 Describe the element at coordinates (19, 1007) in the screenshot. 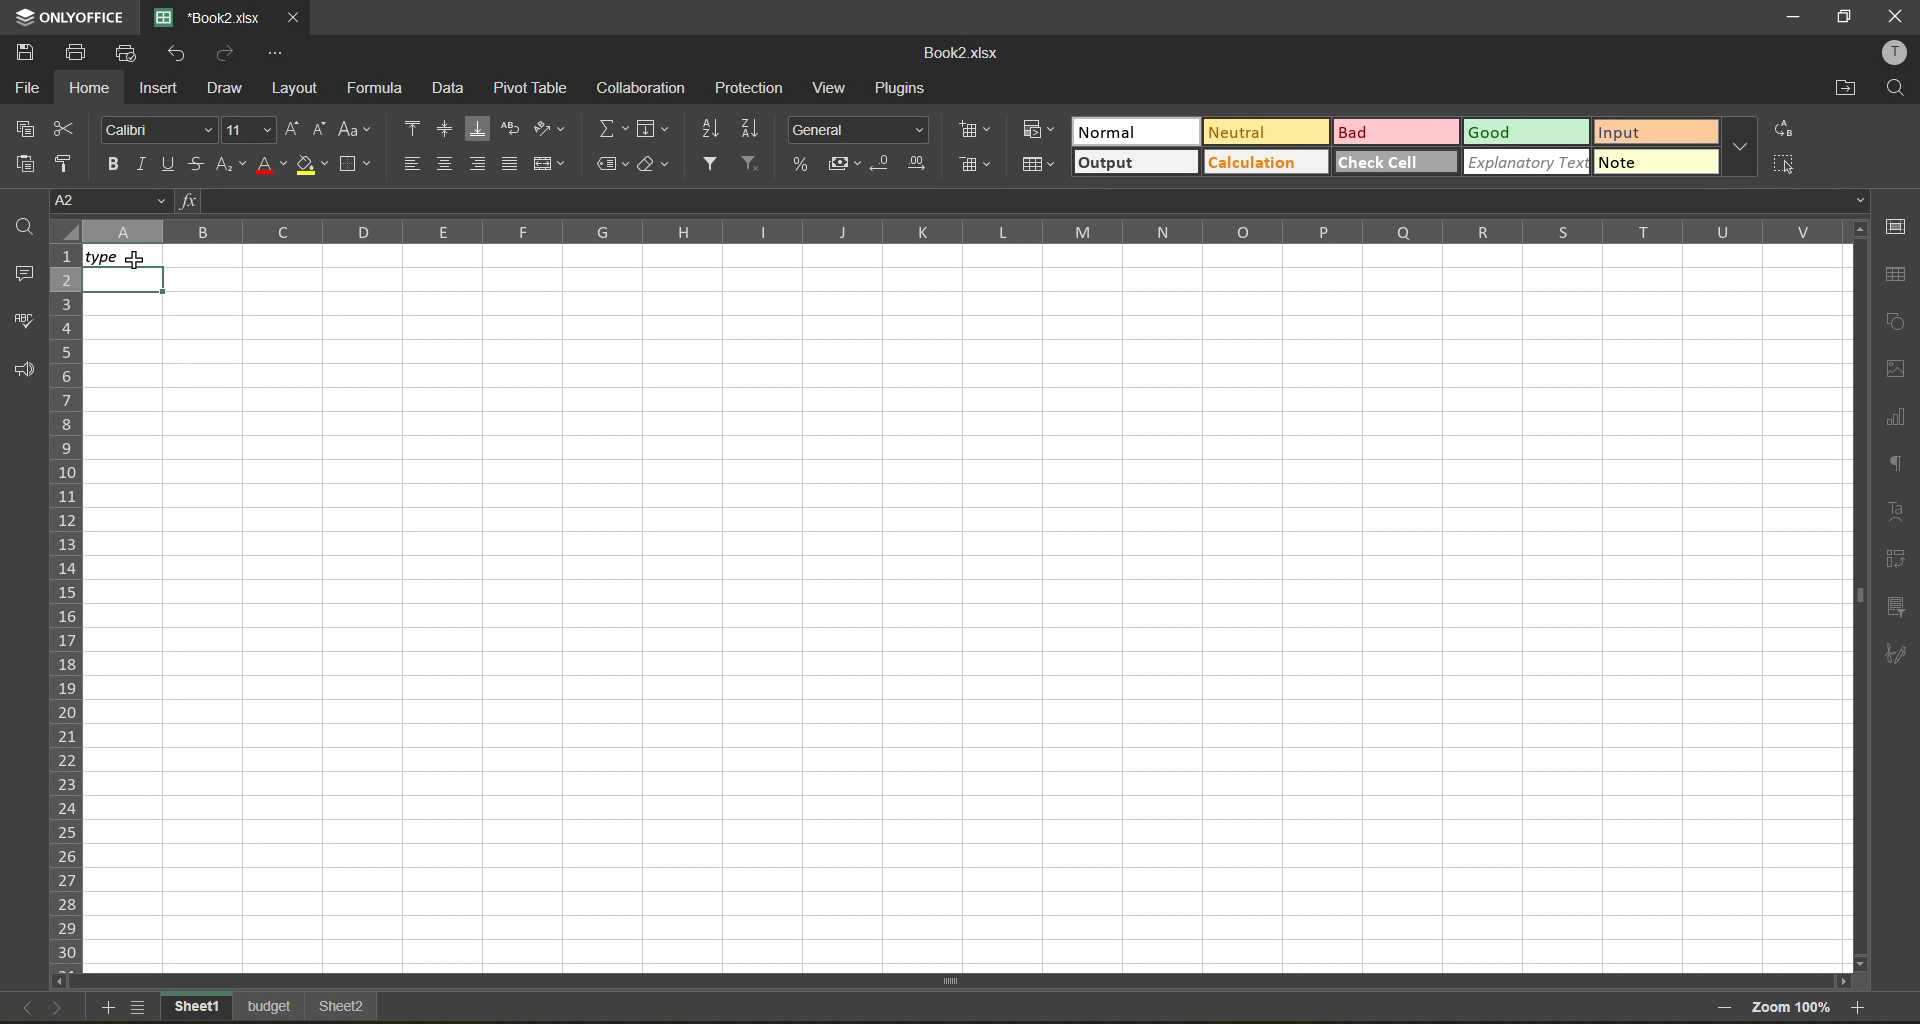

I see `previous` at that location.